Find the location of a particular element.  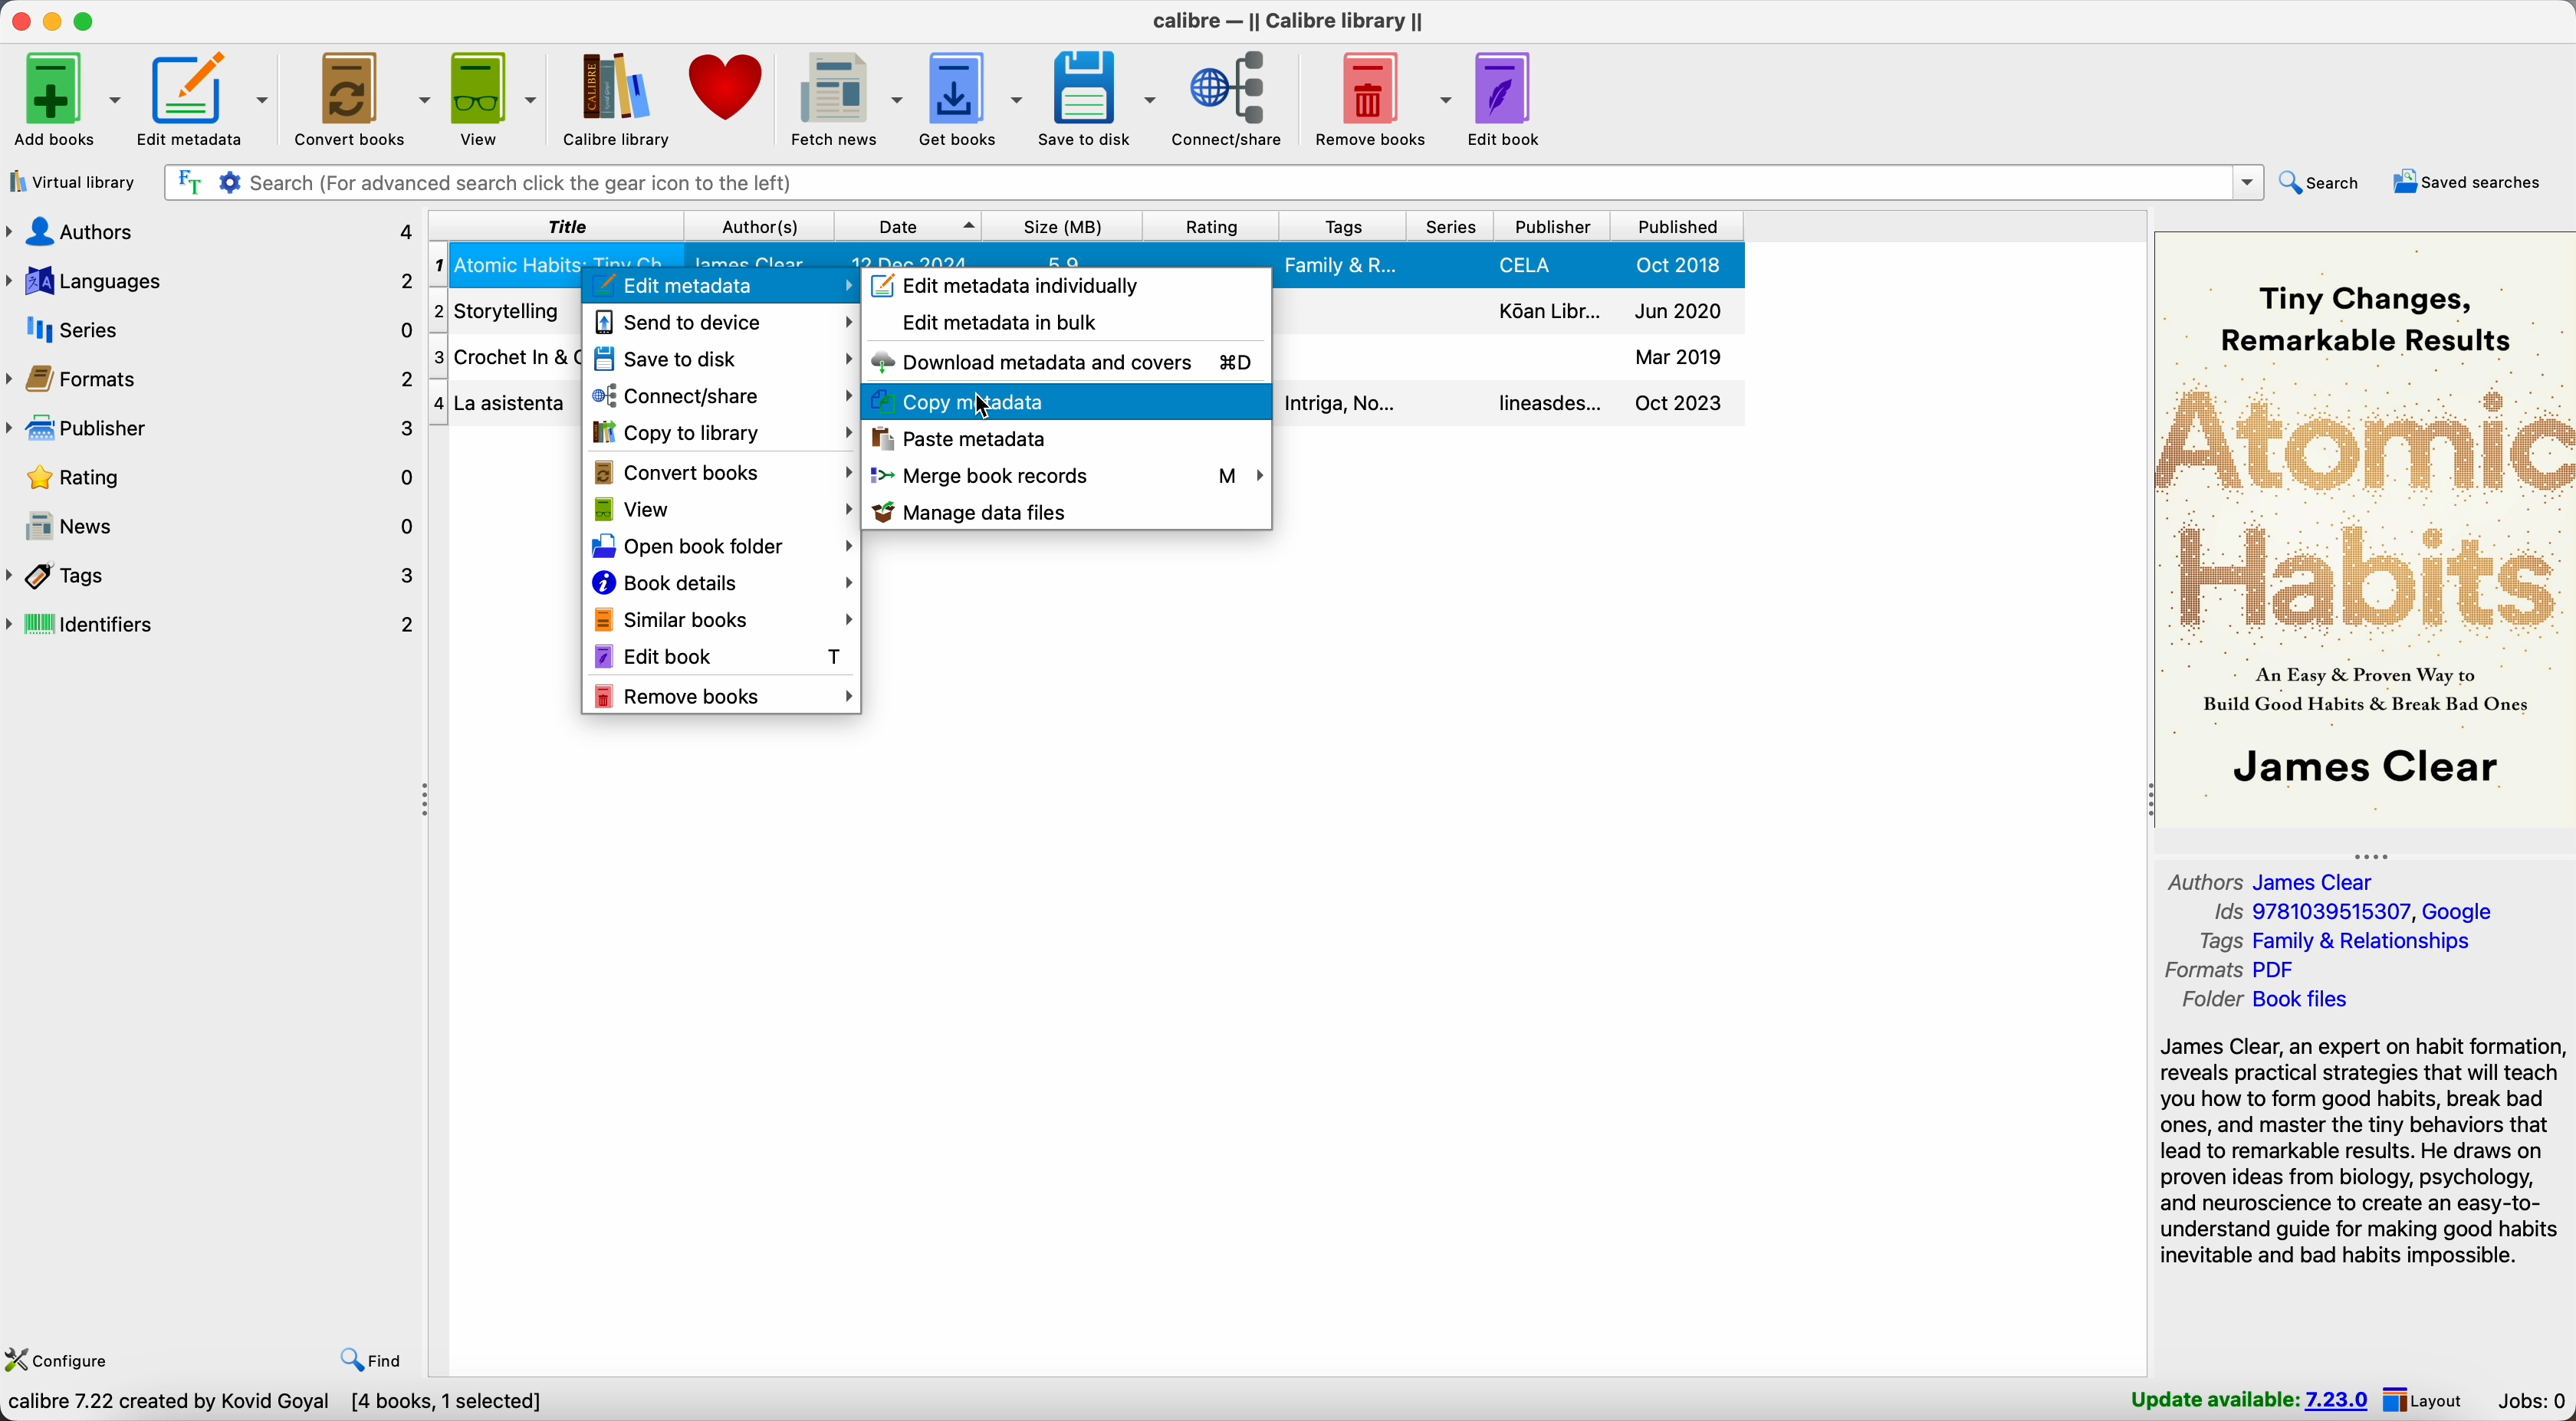

edit metadata is located at coordinates (211, 101).